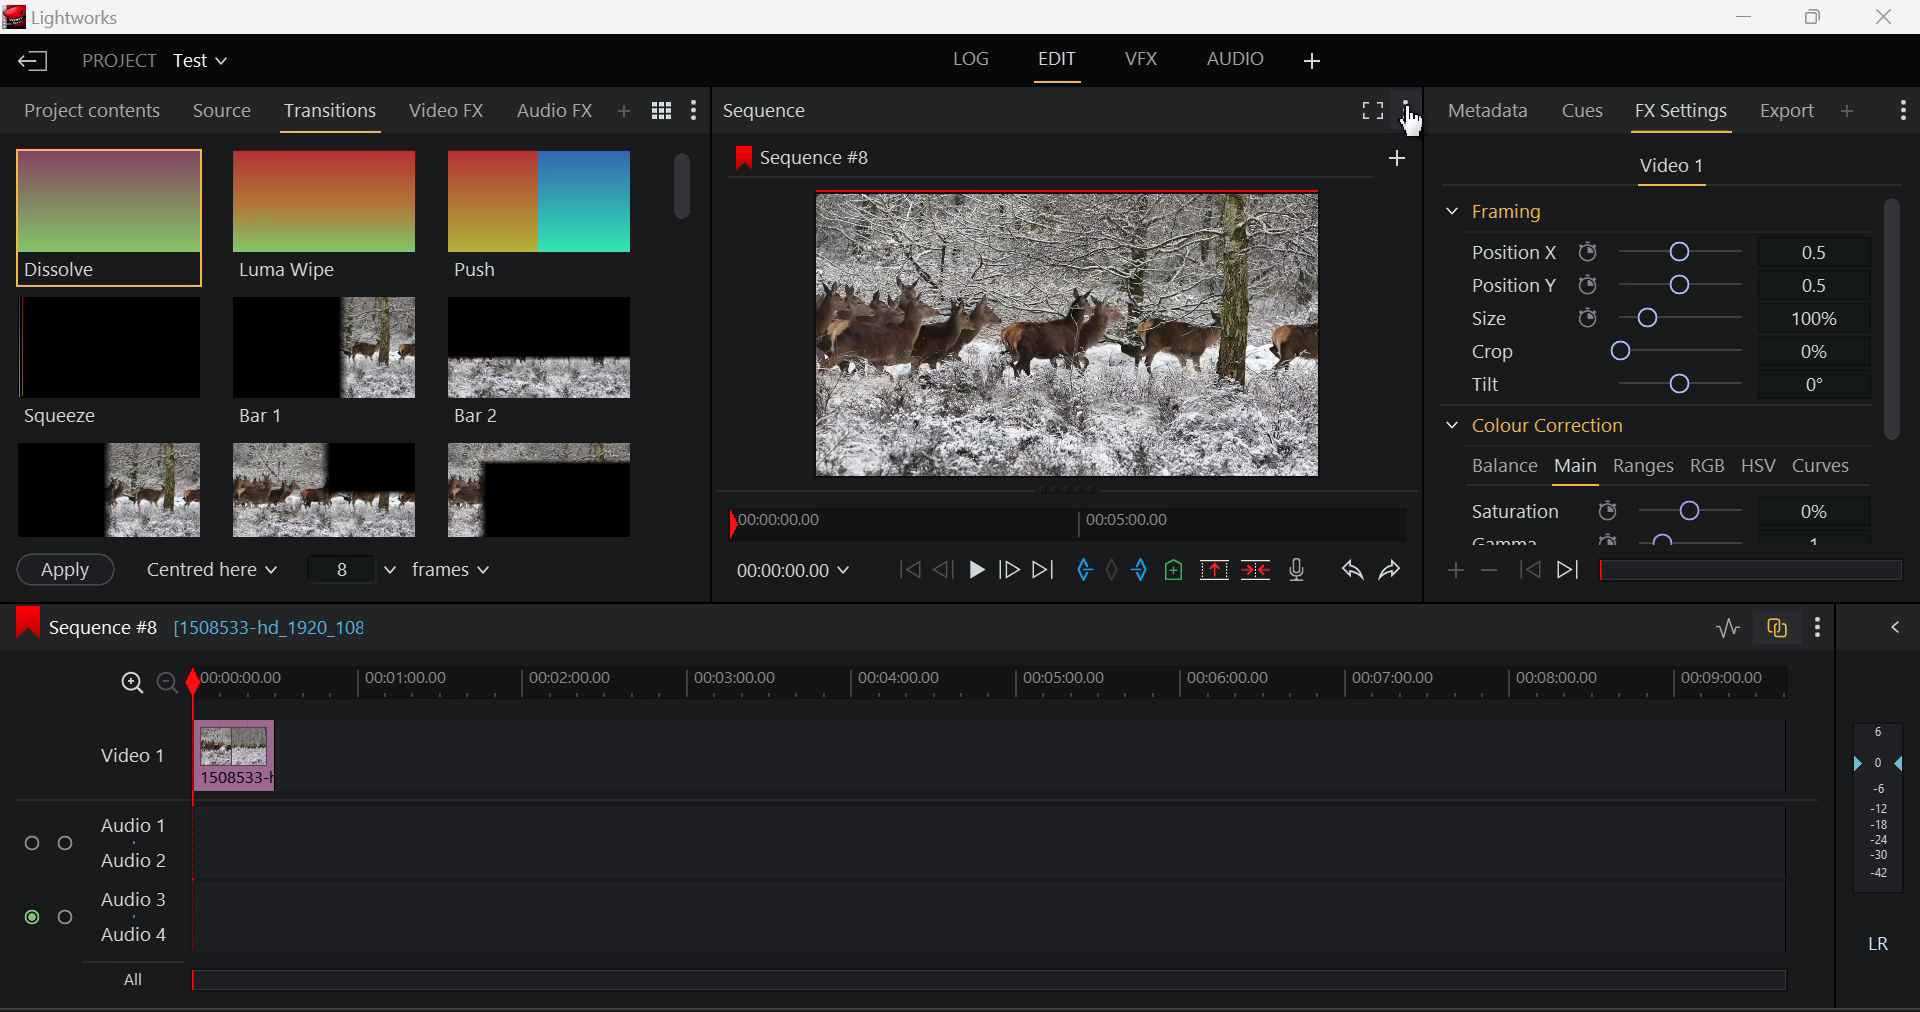 The height and width of the screenshot is (1012, 1920). Describe the element at coordinates (625, 113) in the screenshot. I see `Add Panel` at that location.